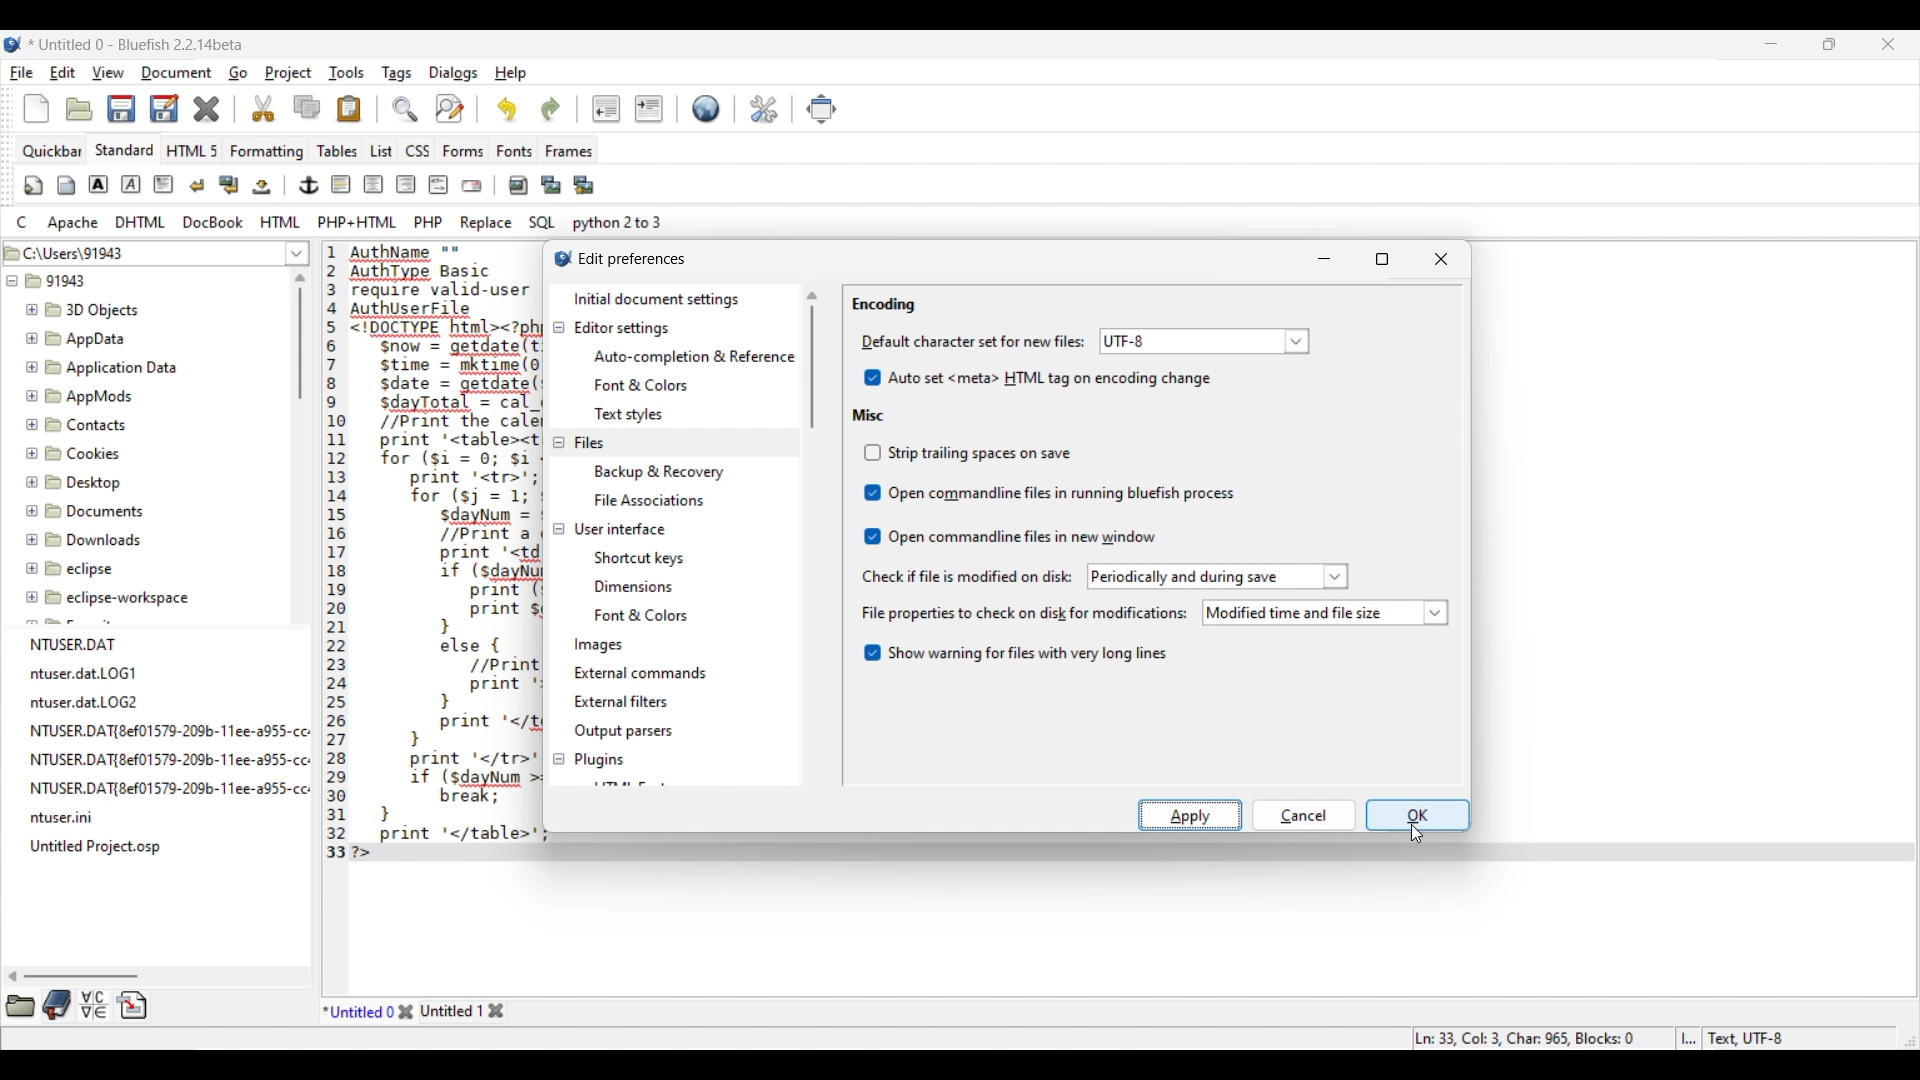 The height and width of the screenshot is (1080, 1920). I want to click on Tags menu, so click(396, 74).